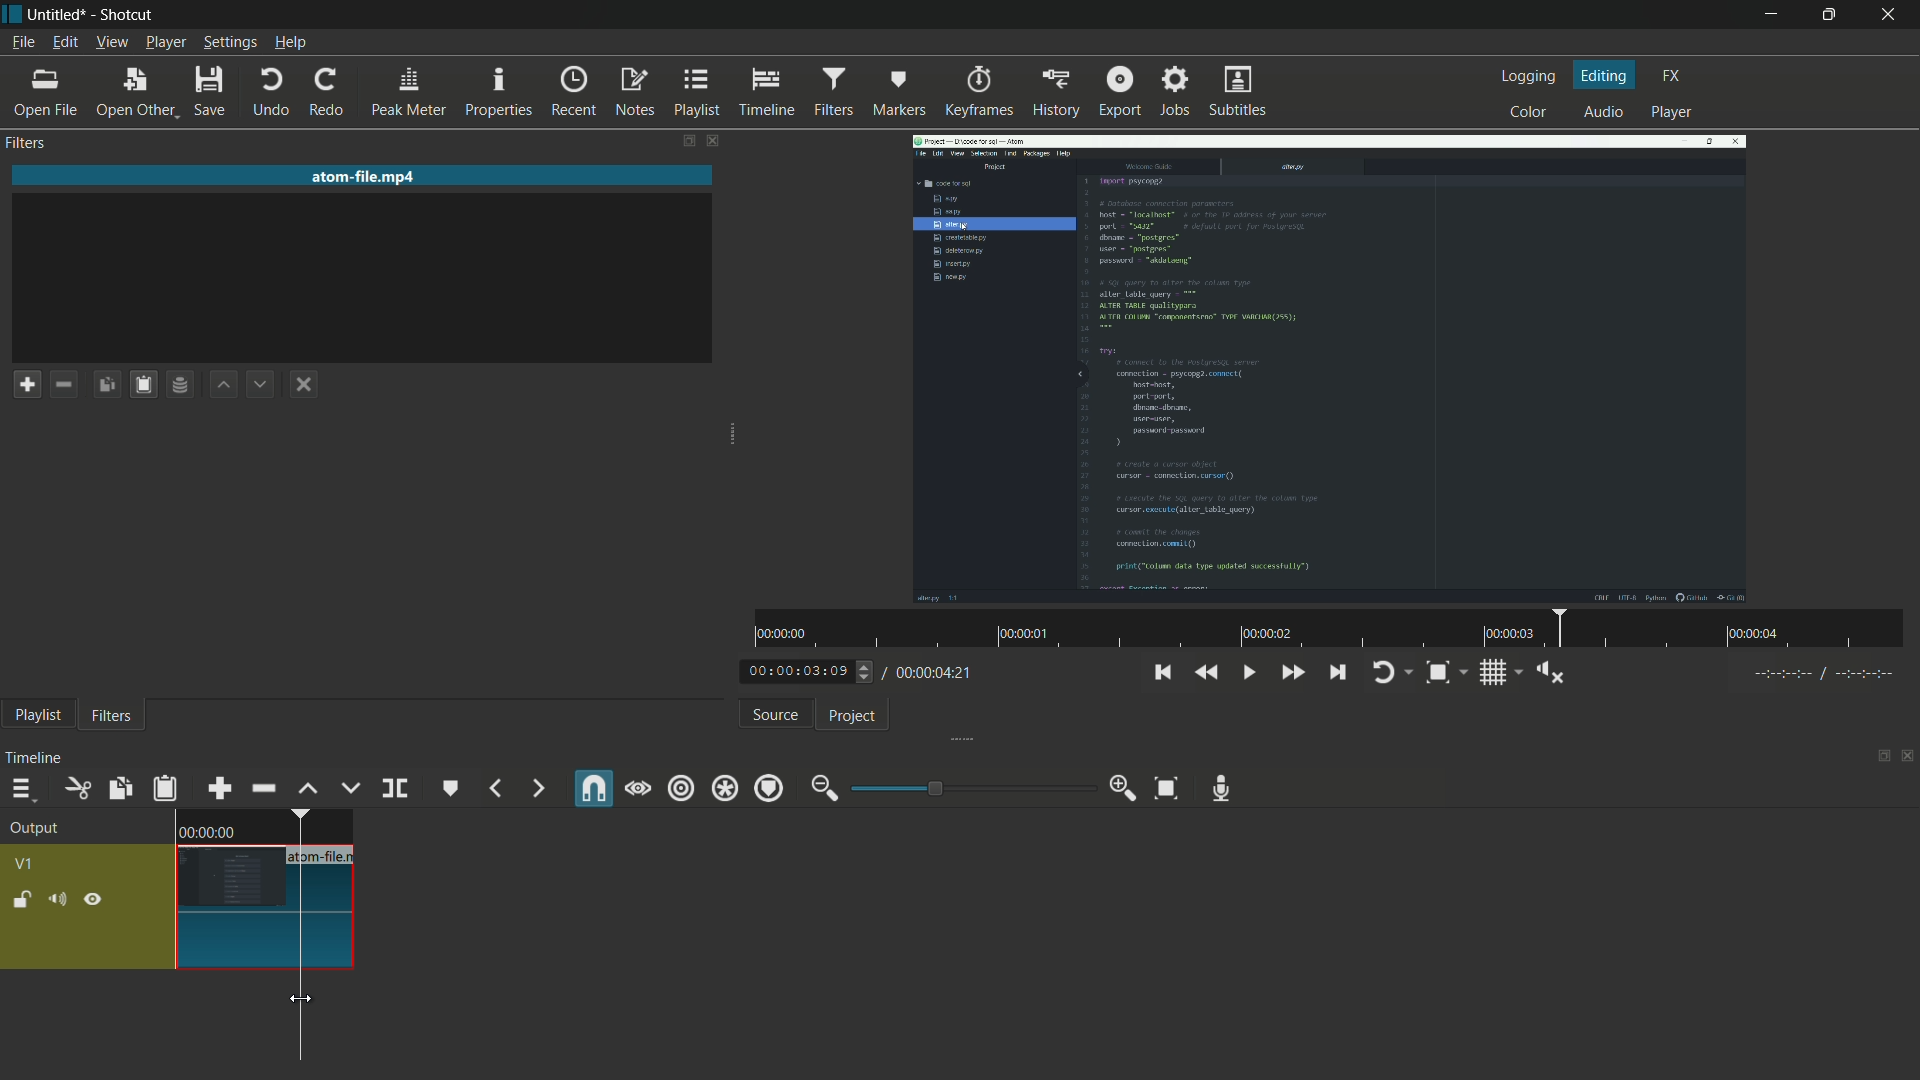 This screenshot has width=1920, height=1080. Describe the element at coordinates (1495, 673) in the screenshot. I see `toggle grid` at that location.